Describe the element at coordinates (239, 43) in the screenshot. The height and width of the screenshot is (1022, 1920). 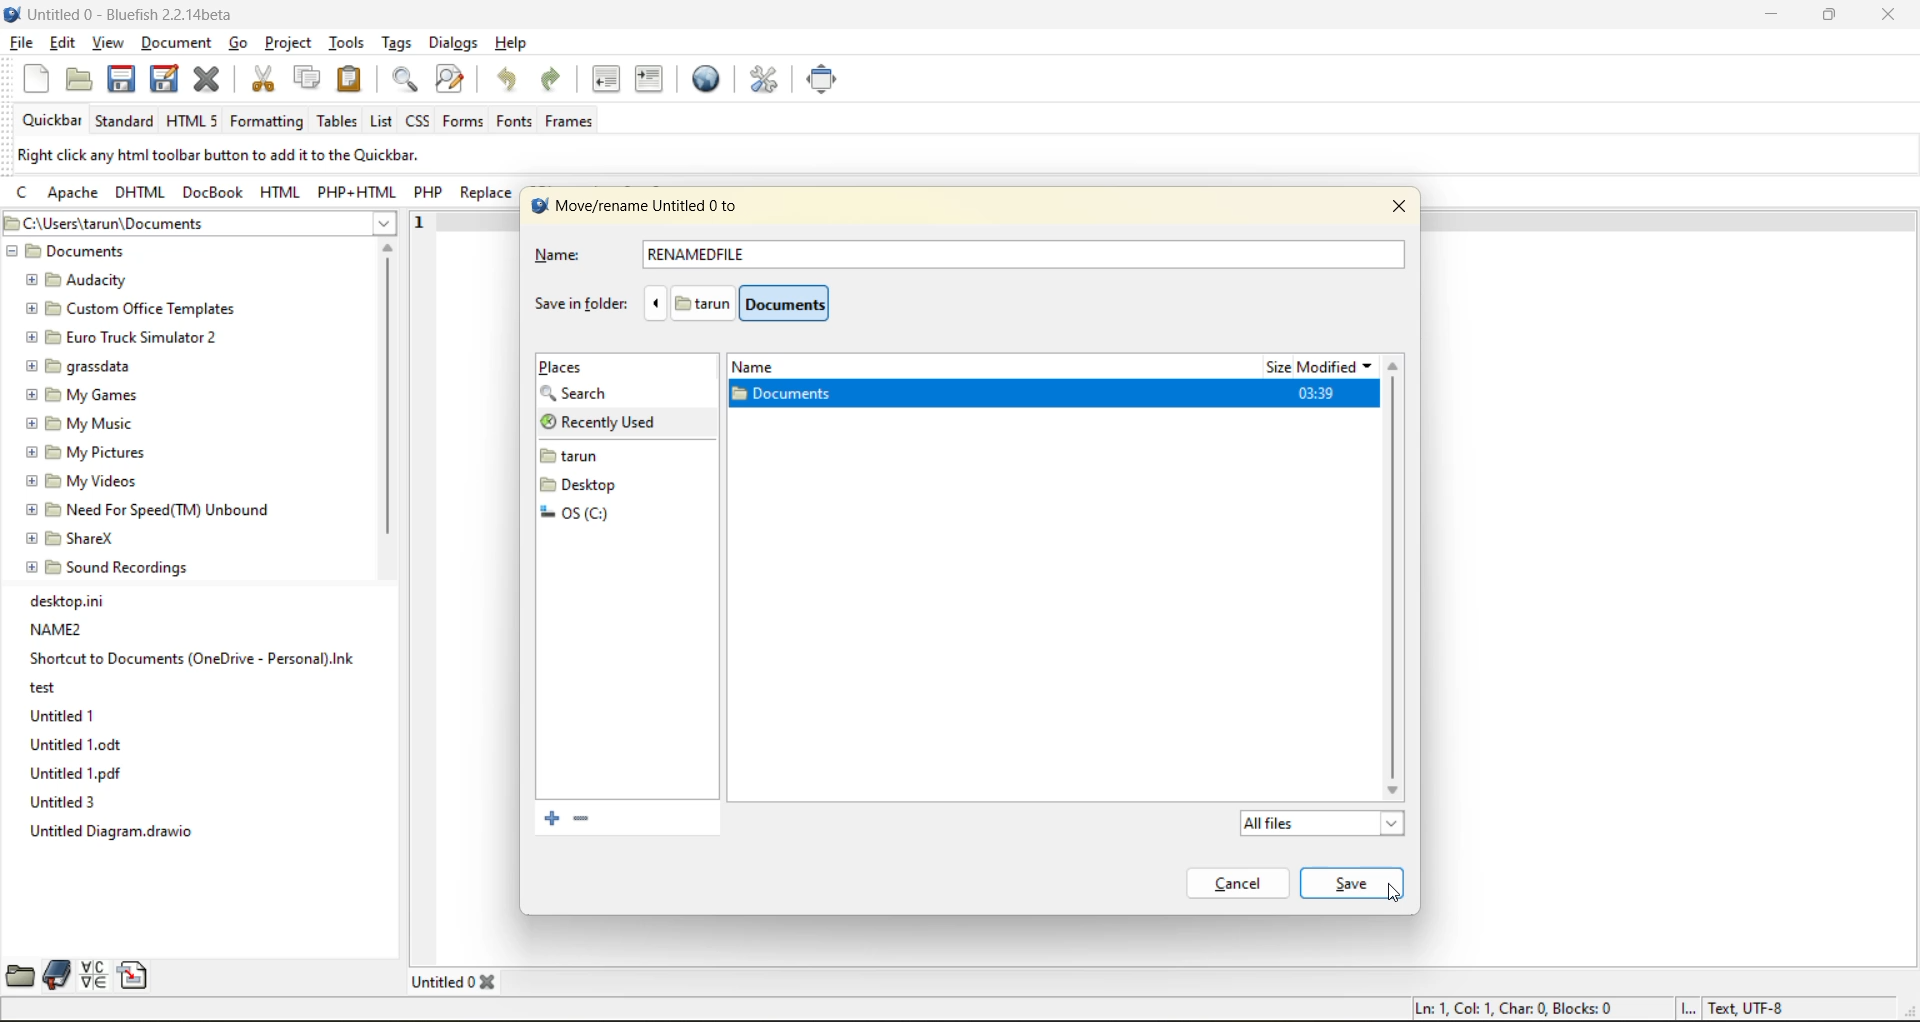
I see `go` at that location.